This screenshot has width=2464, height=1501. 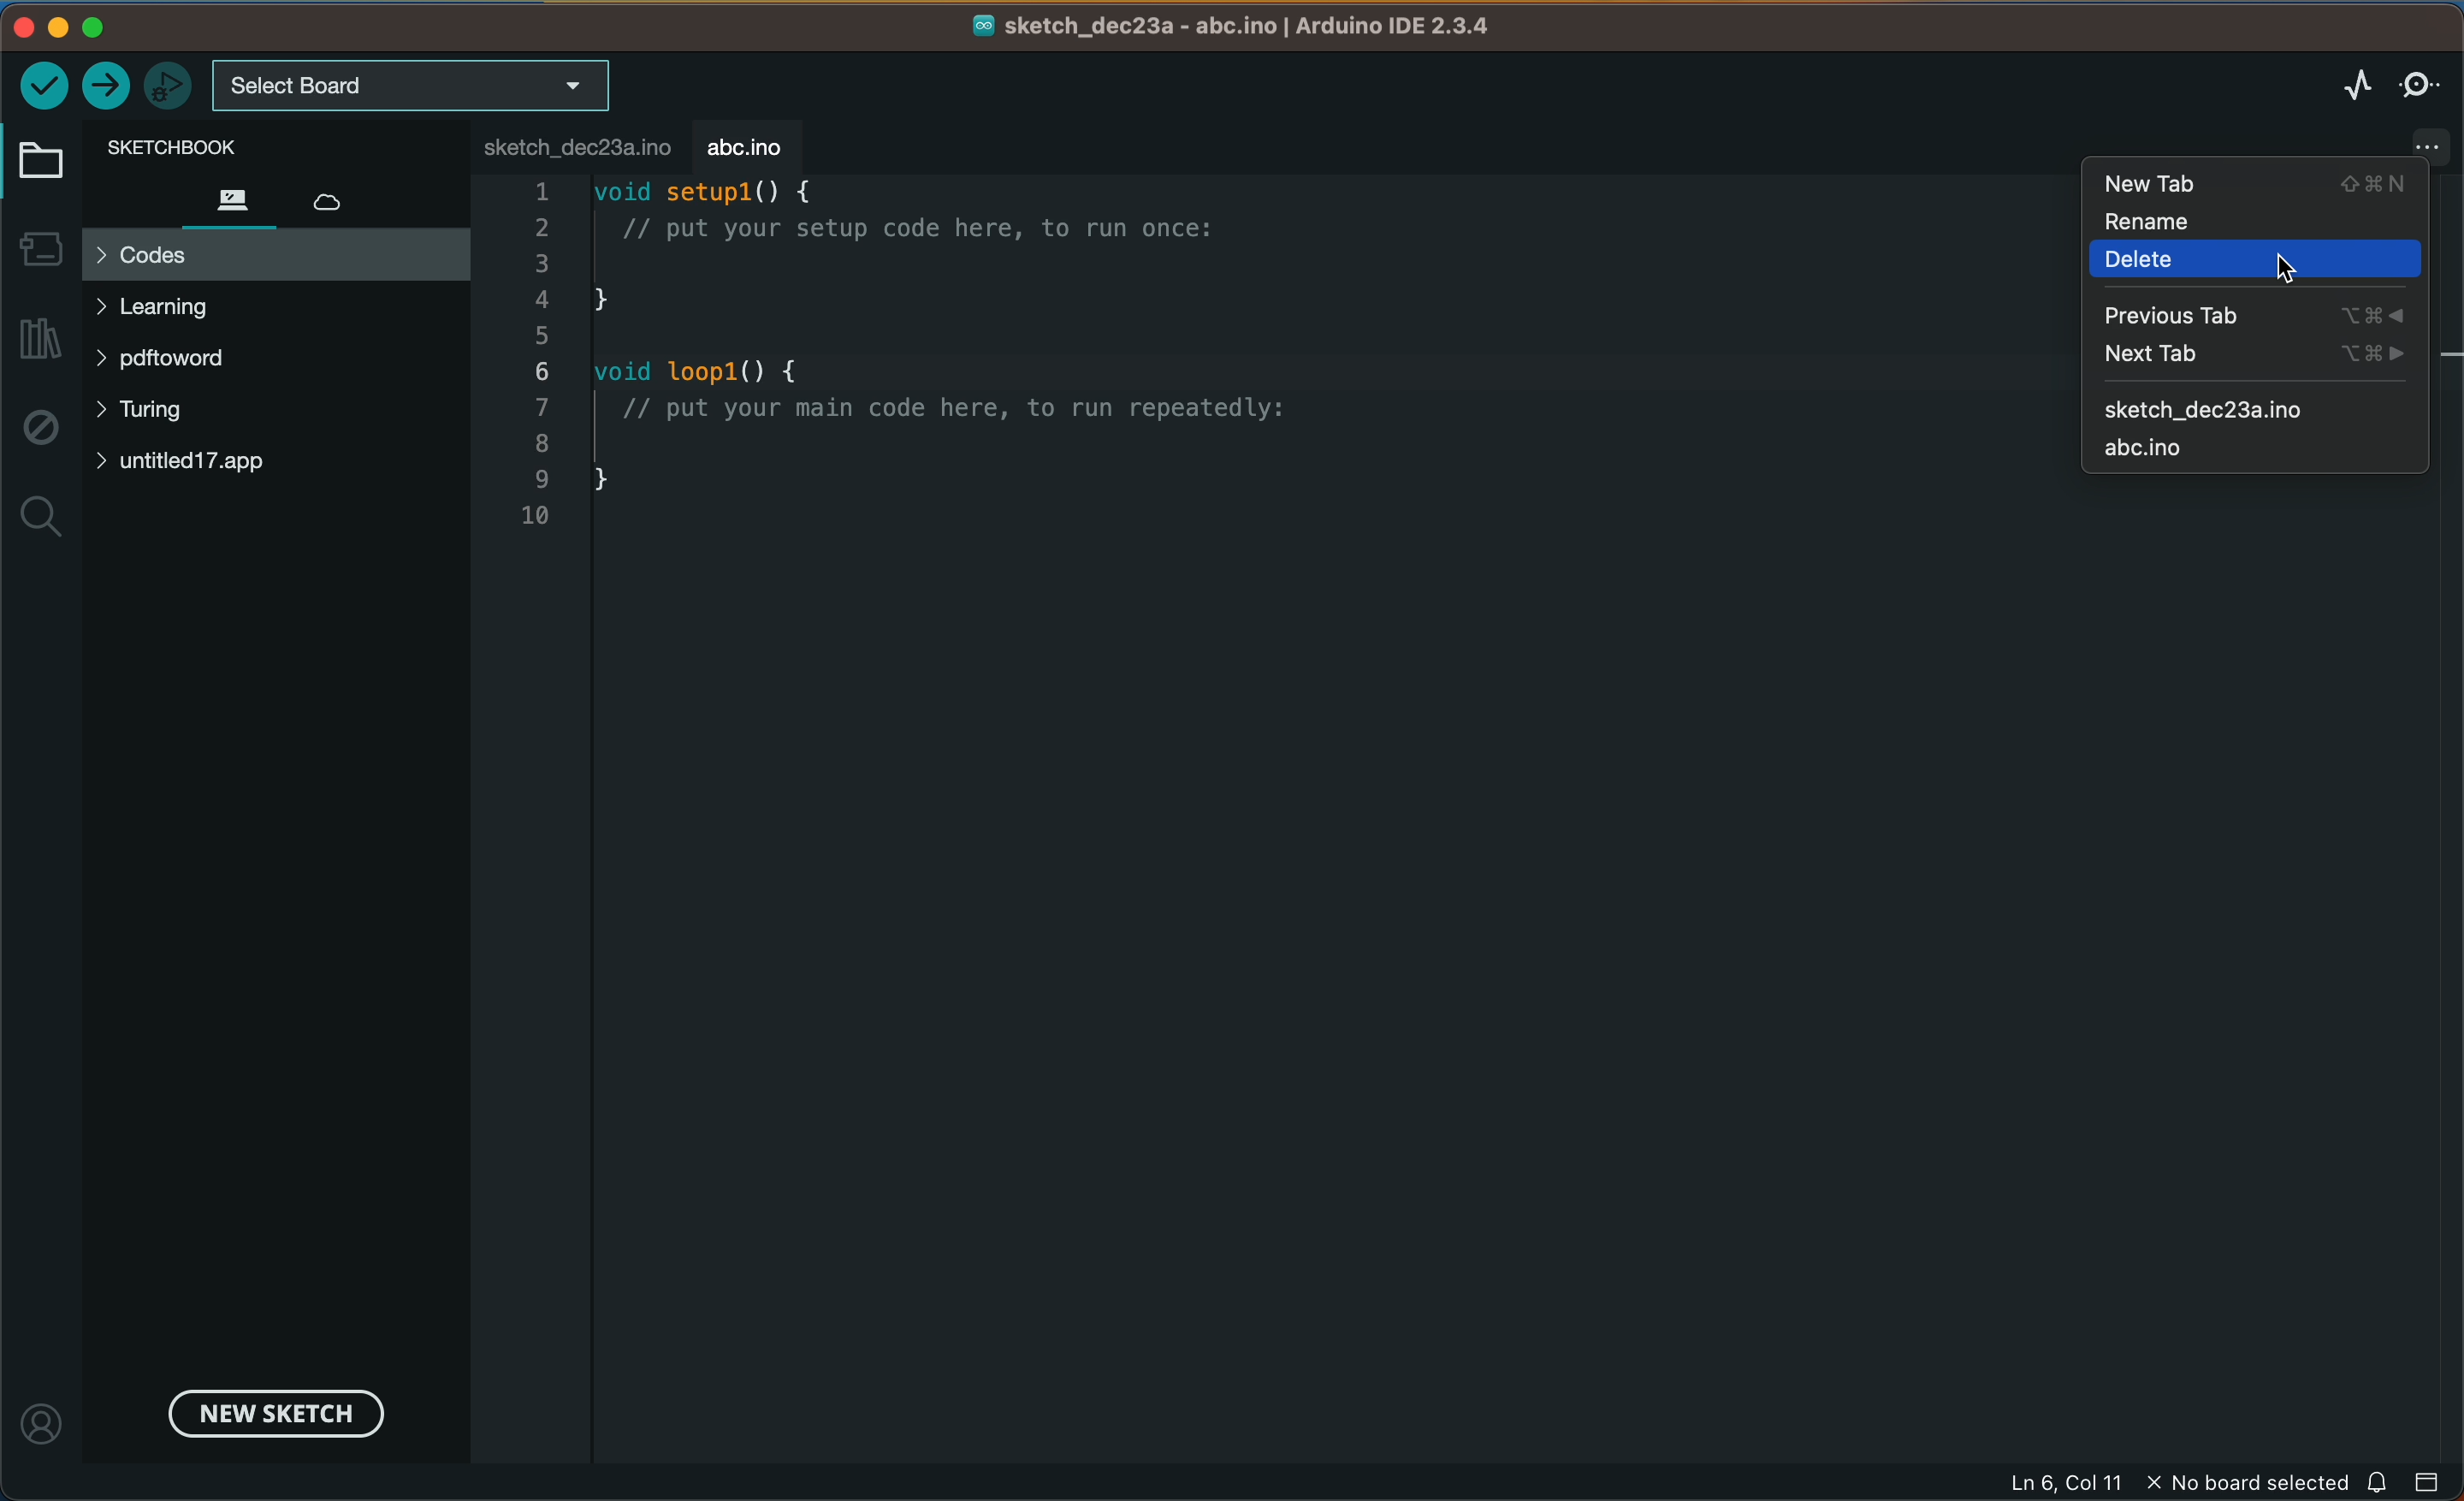 What do you see at coordinates (2423, 84) in the screenshot?
I see `serial monitor` at bounding box center [2423, 84].